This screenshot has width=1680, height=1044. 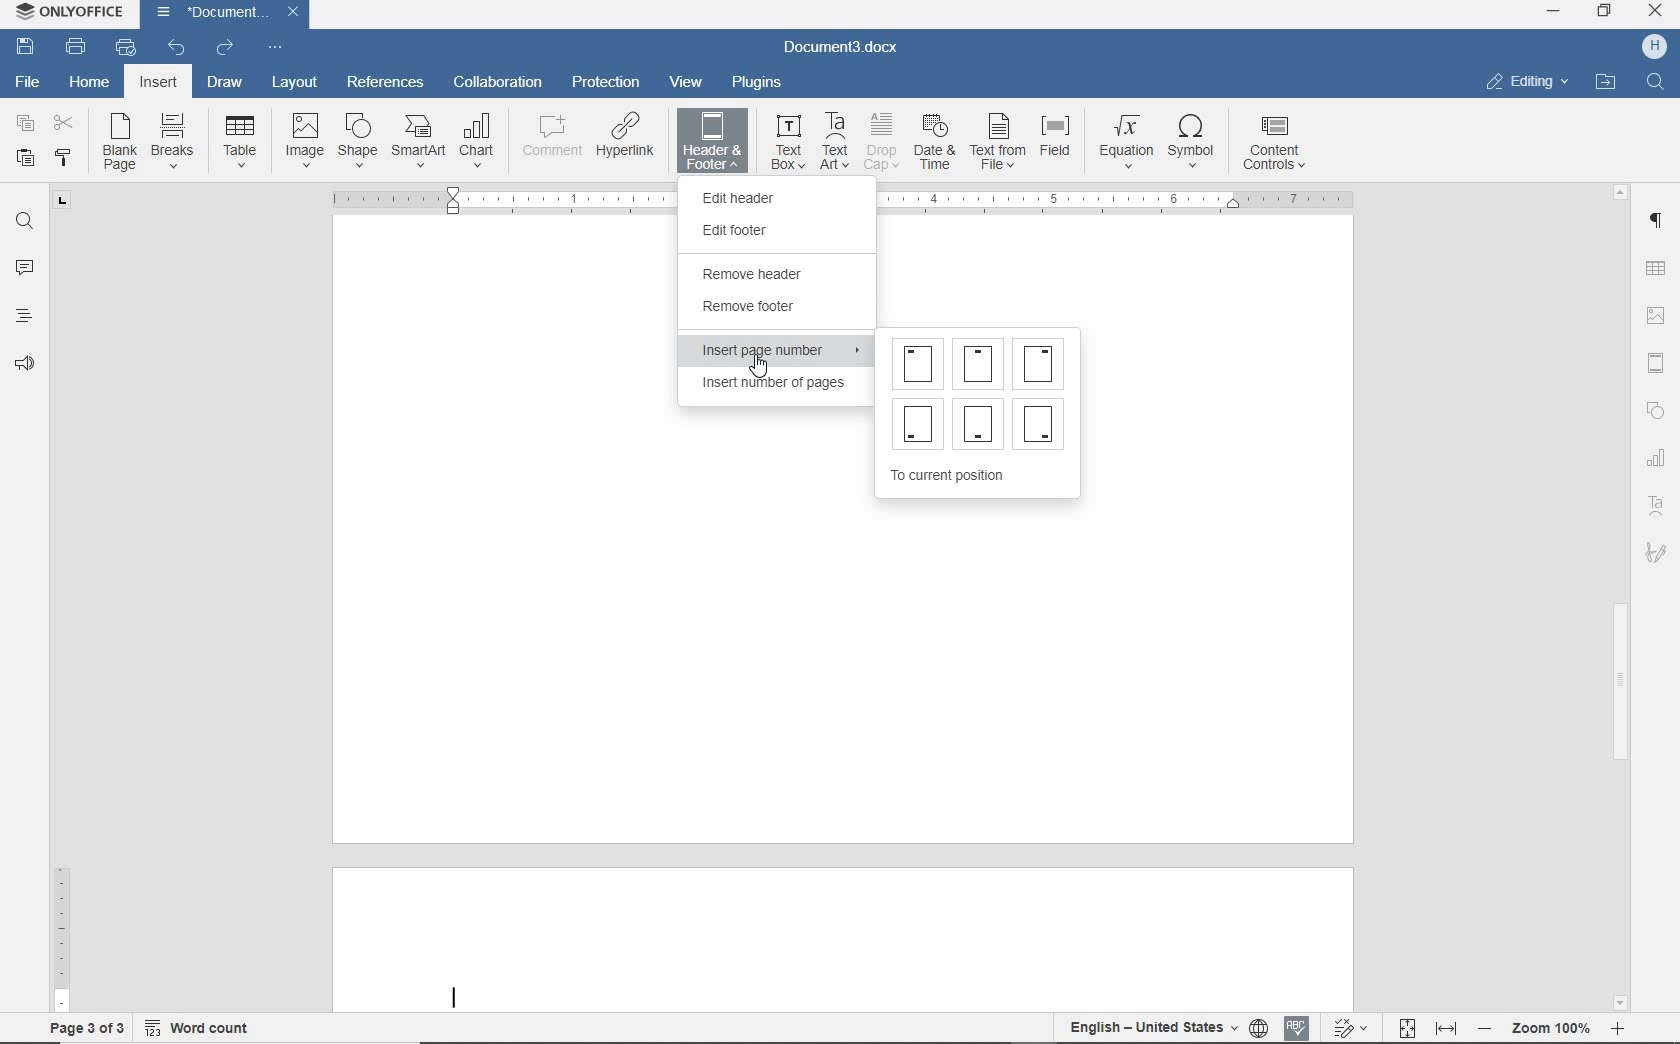 What do you see at coordinates (625, 142) in the screenshot?
I see `HYPERLINK` at bounding box center [625, 142].